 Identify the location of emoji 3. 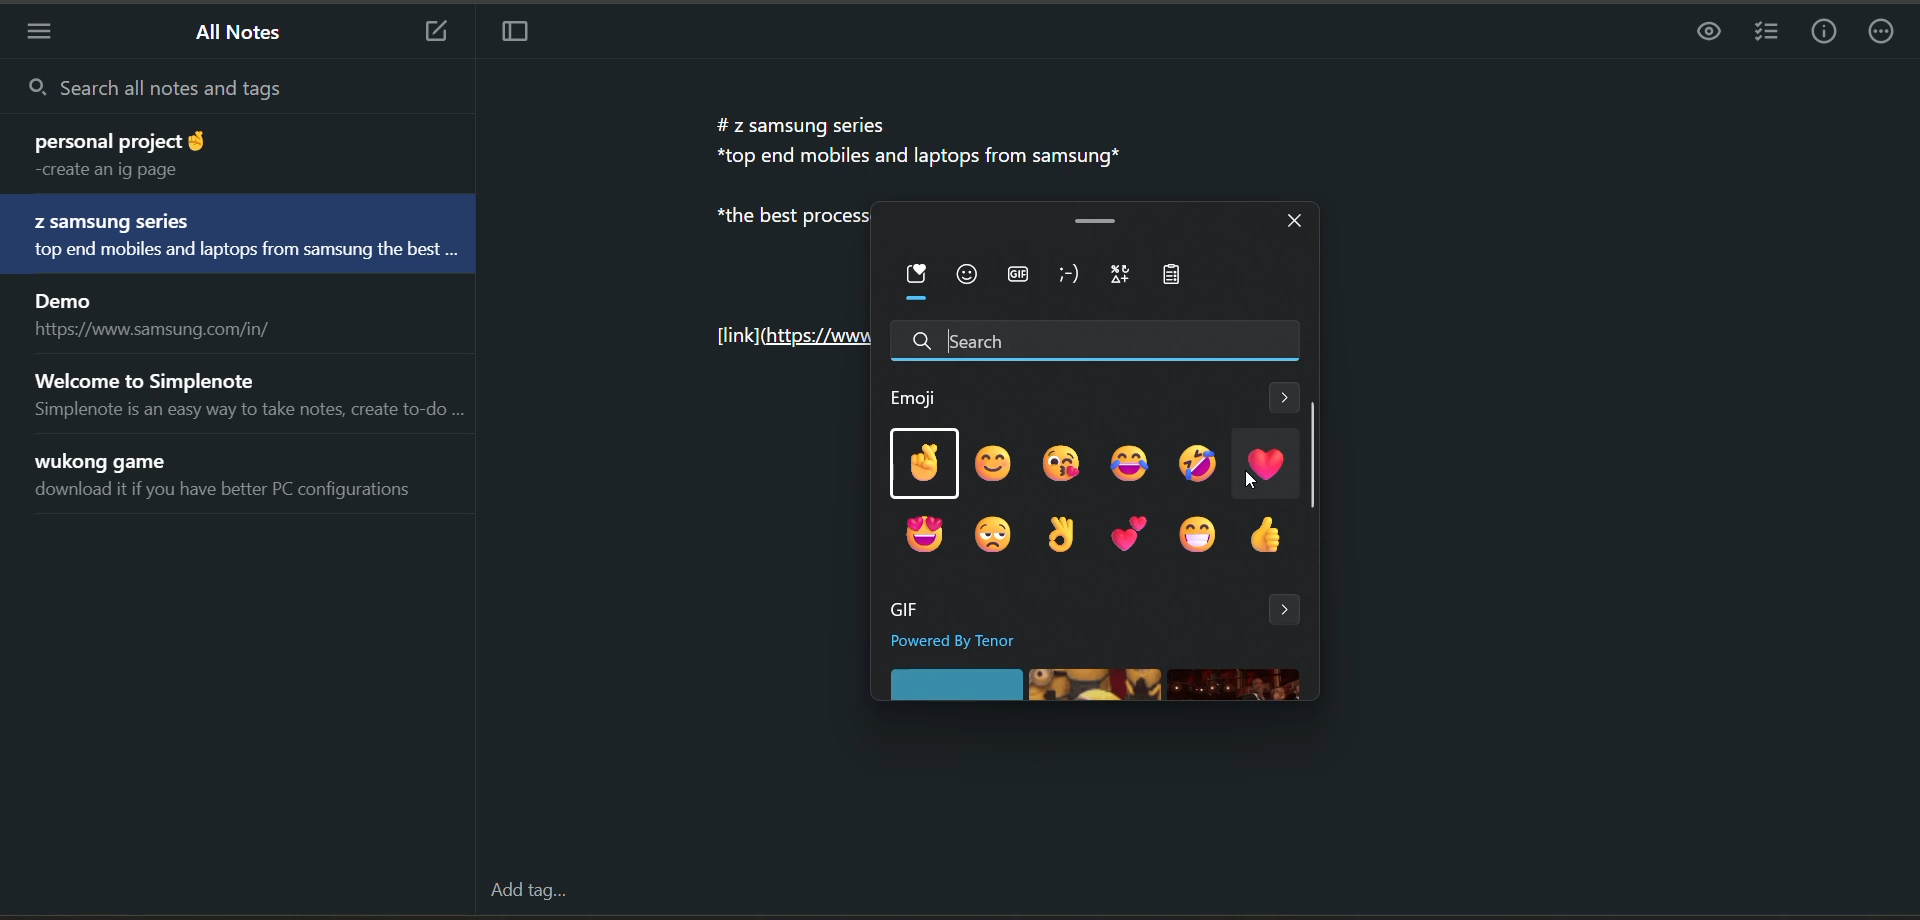
(1059, 462).